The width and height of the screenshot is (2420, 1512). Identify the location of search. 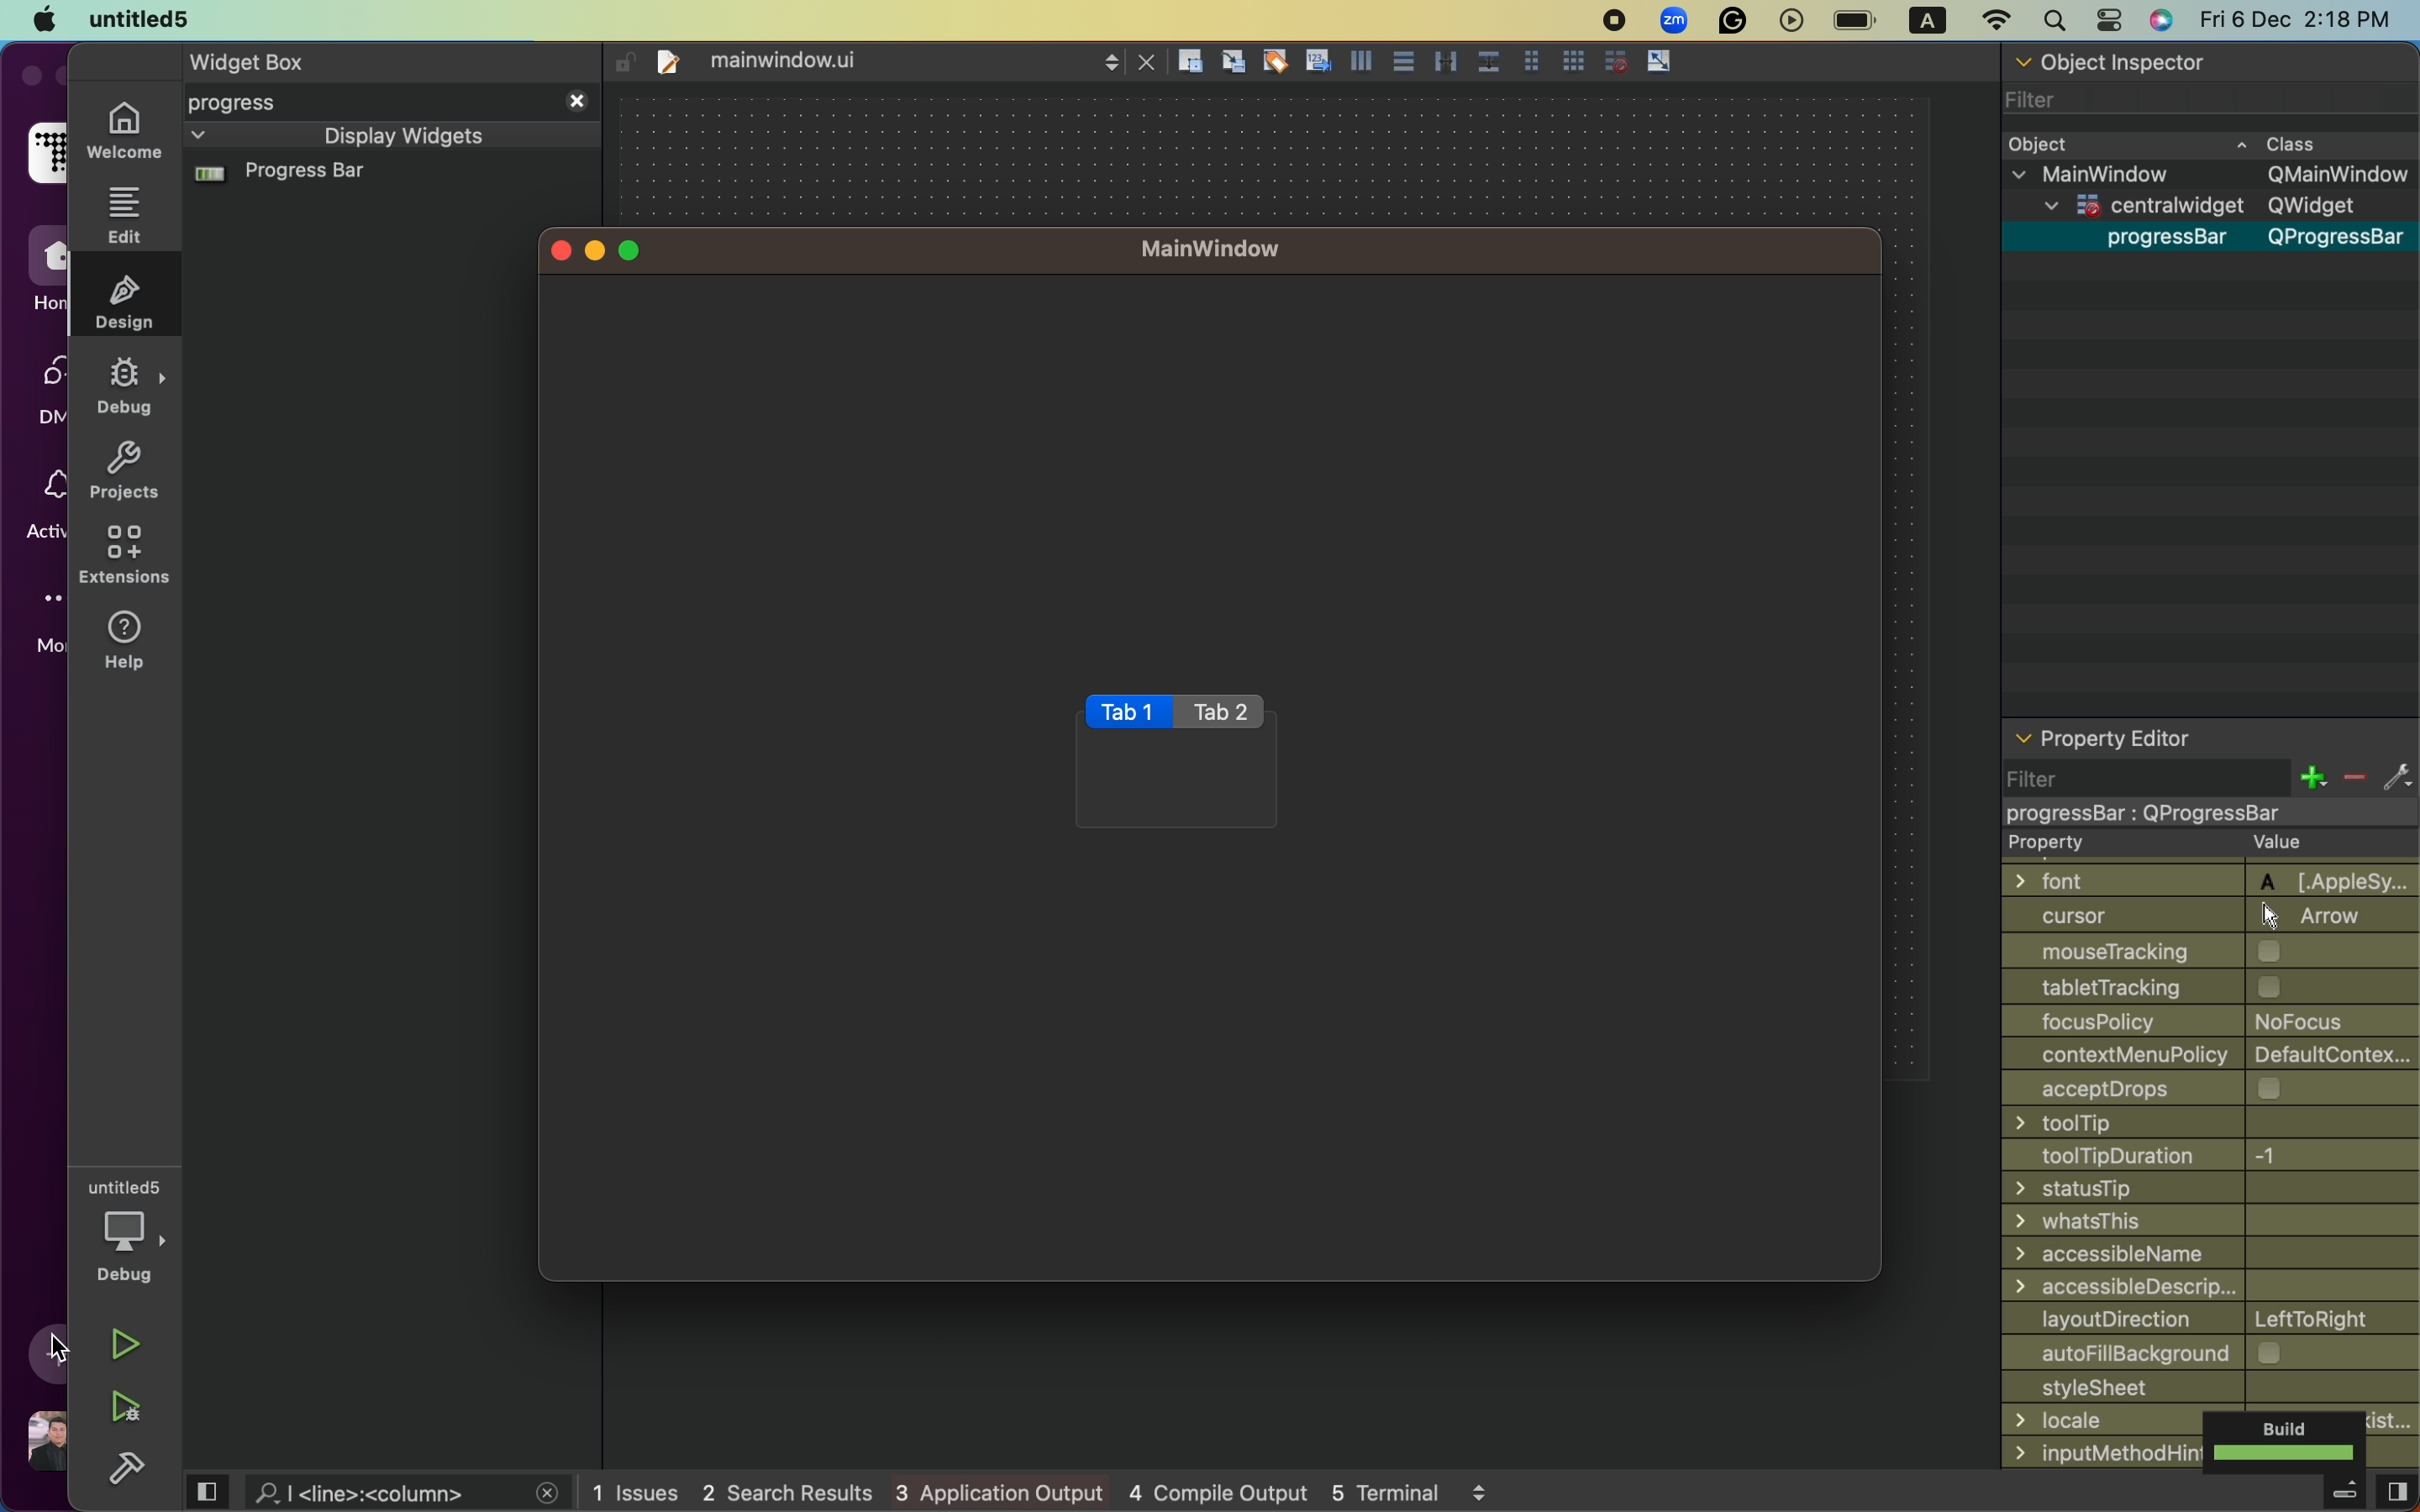
(377, 1494).